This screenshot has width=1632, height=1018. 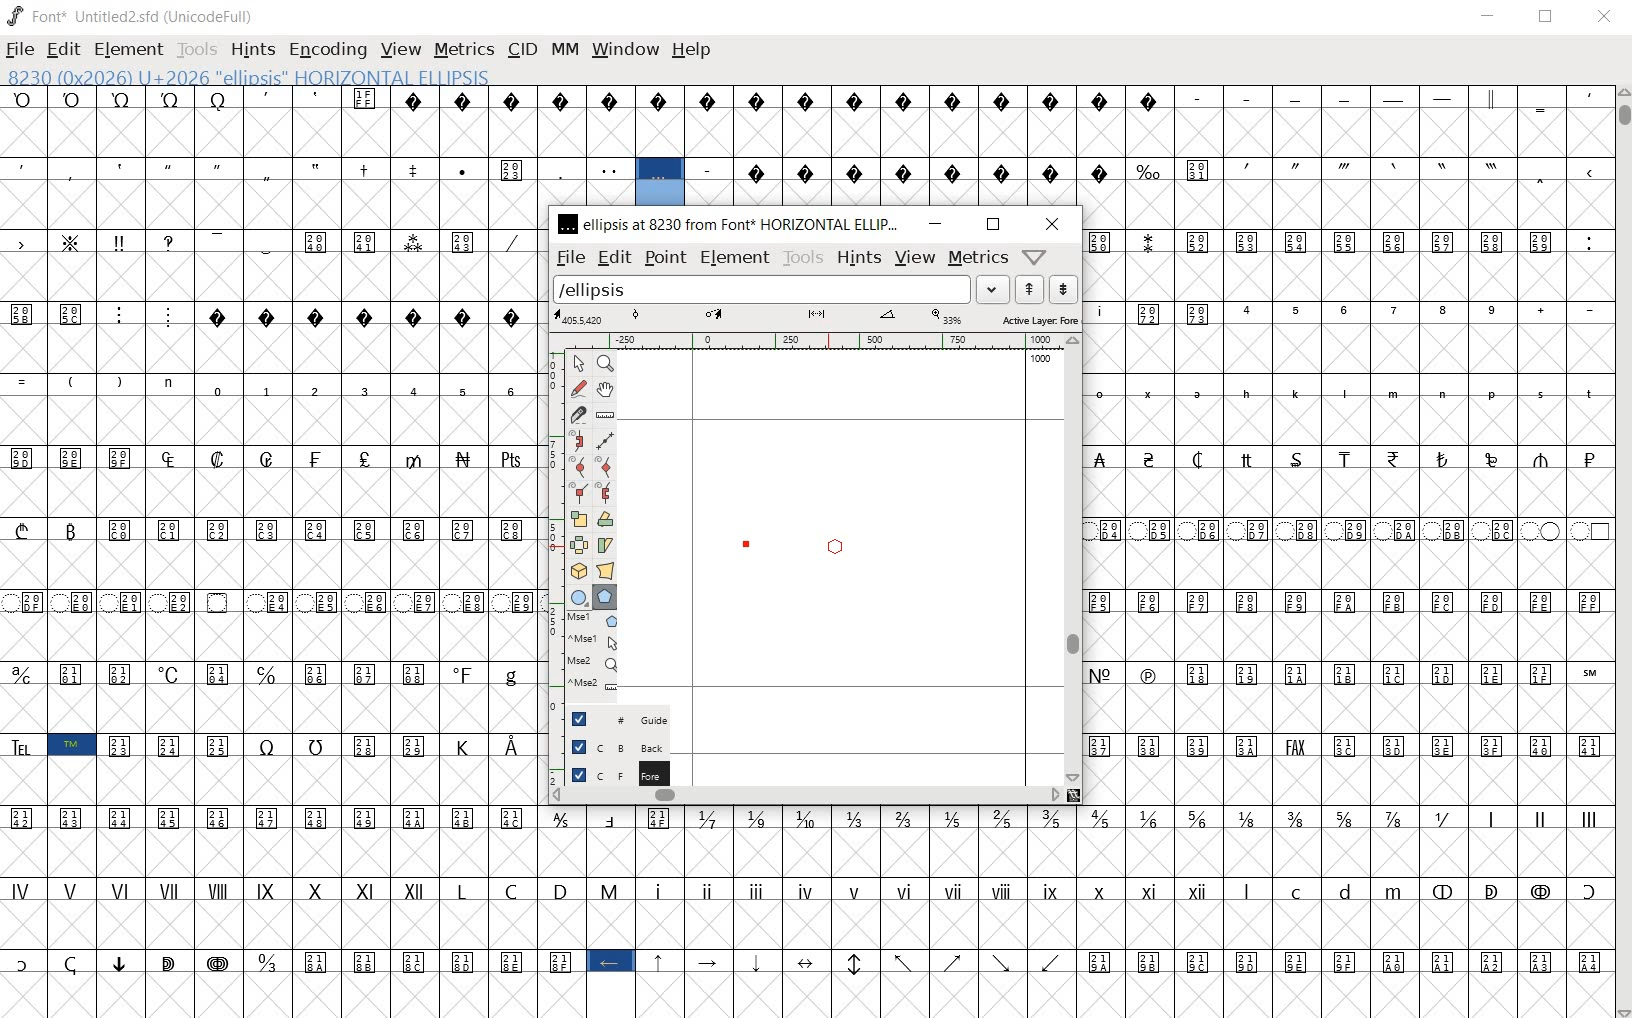 I want to click on HINTS, so click(x=251, y=52).